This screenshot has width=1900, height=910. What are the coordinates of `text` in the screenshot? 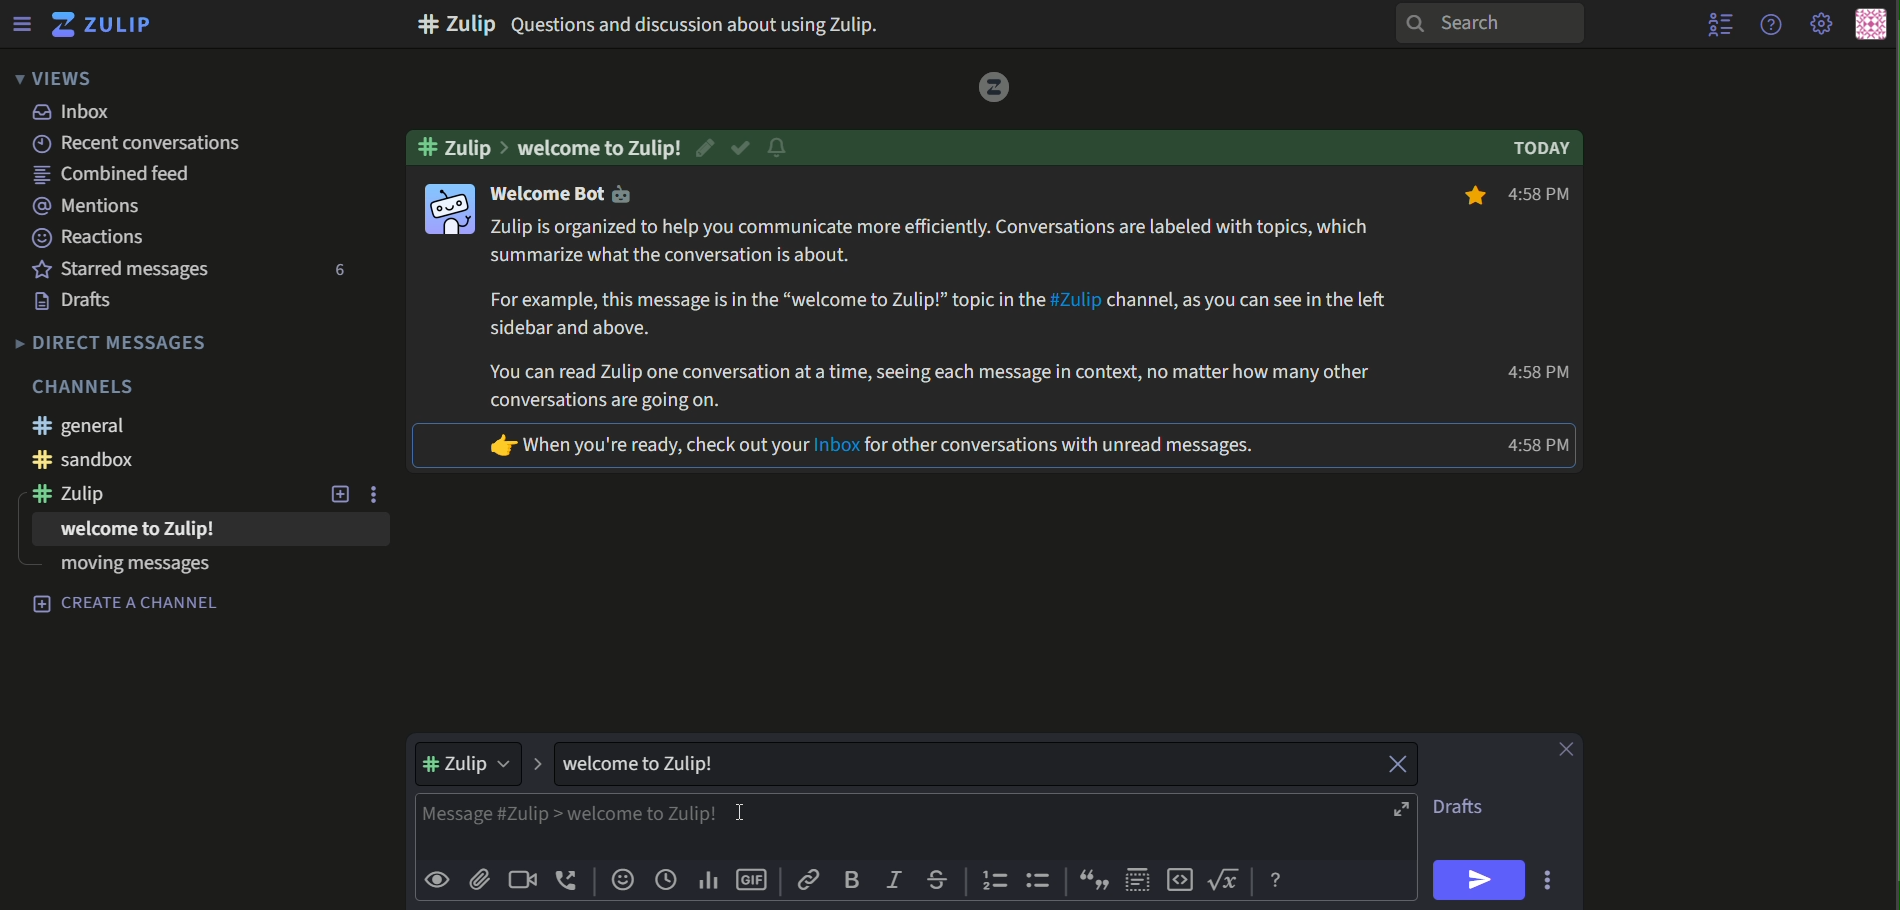 It's located at (458, 146).